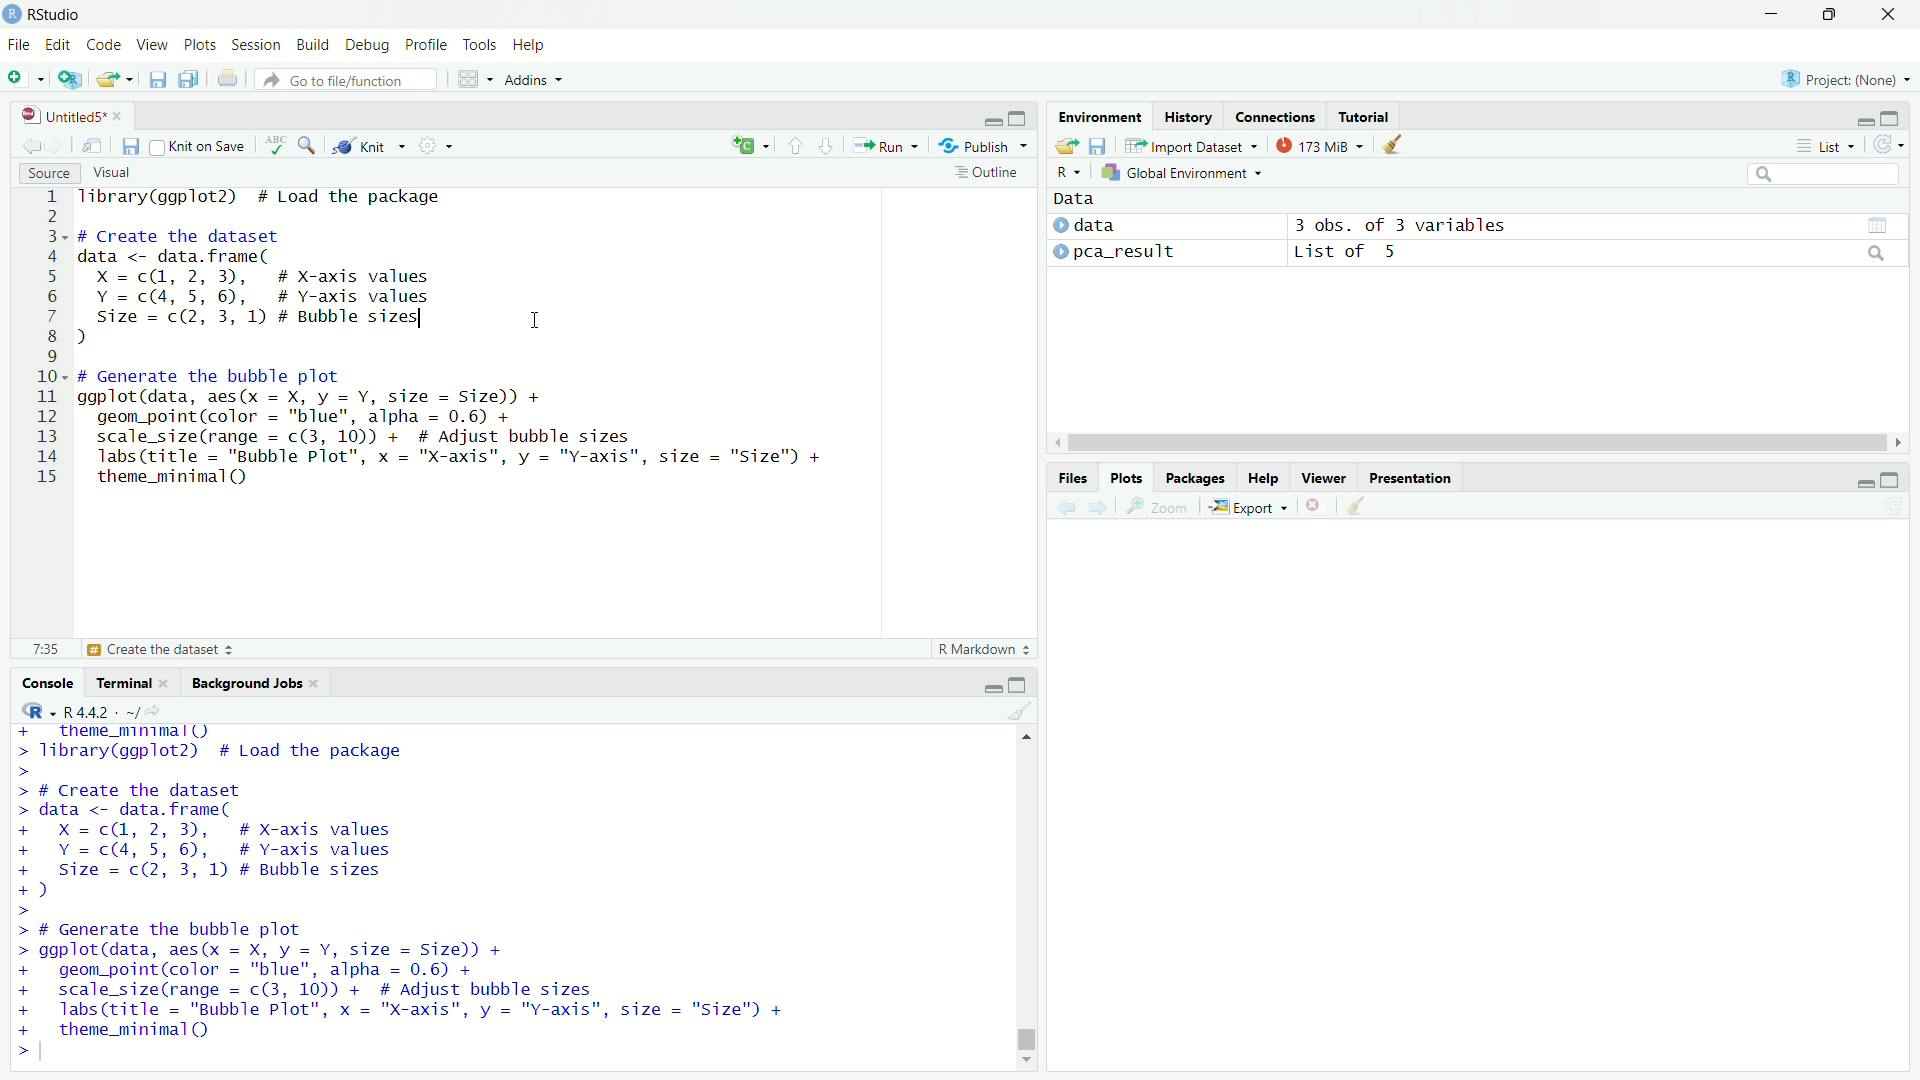 The height and width of the screenshot is (1080, 1920). Describe the element at coordinates (1075, 478) in the screenshot. I see `files` at that location.